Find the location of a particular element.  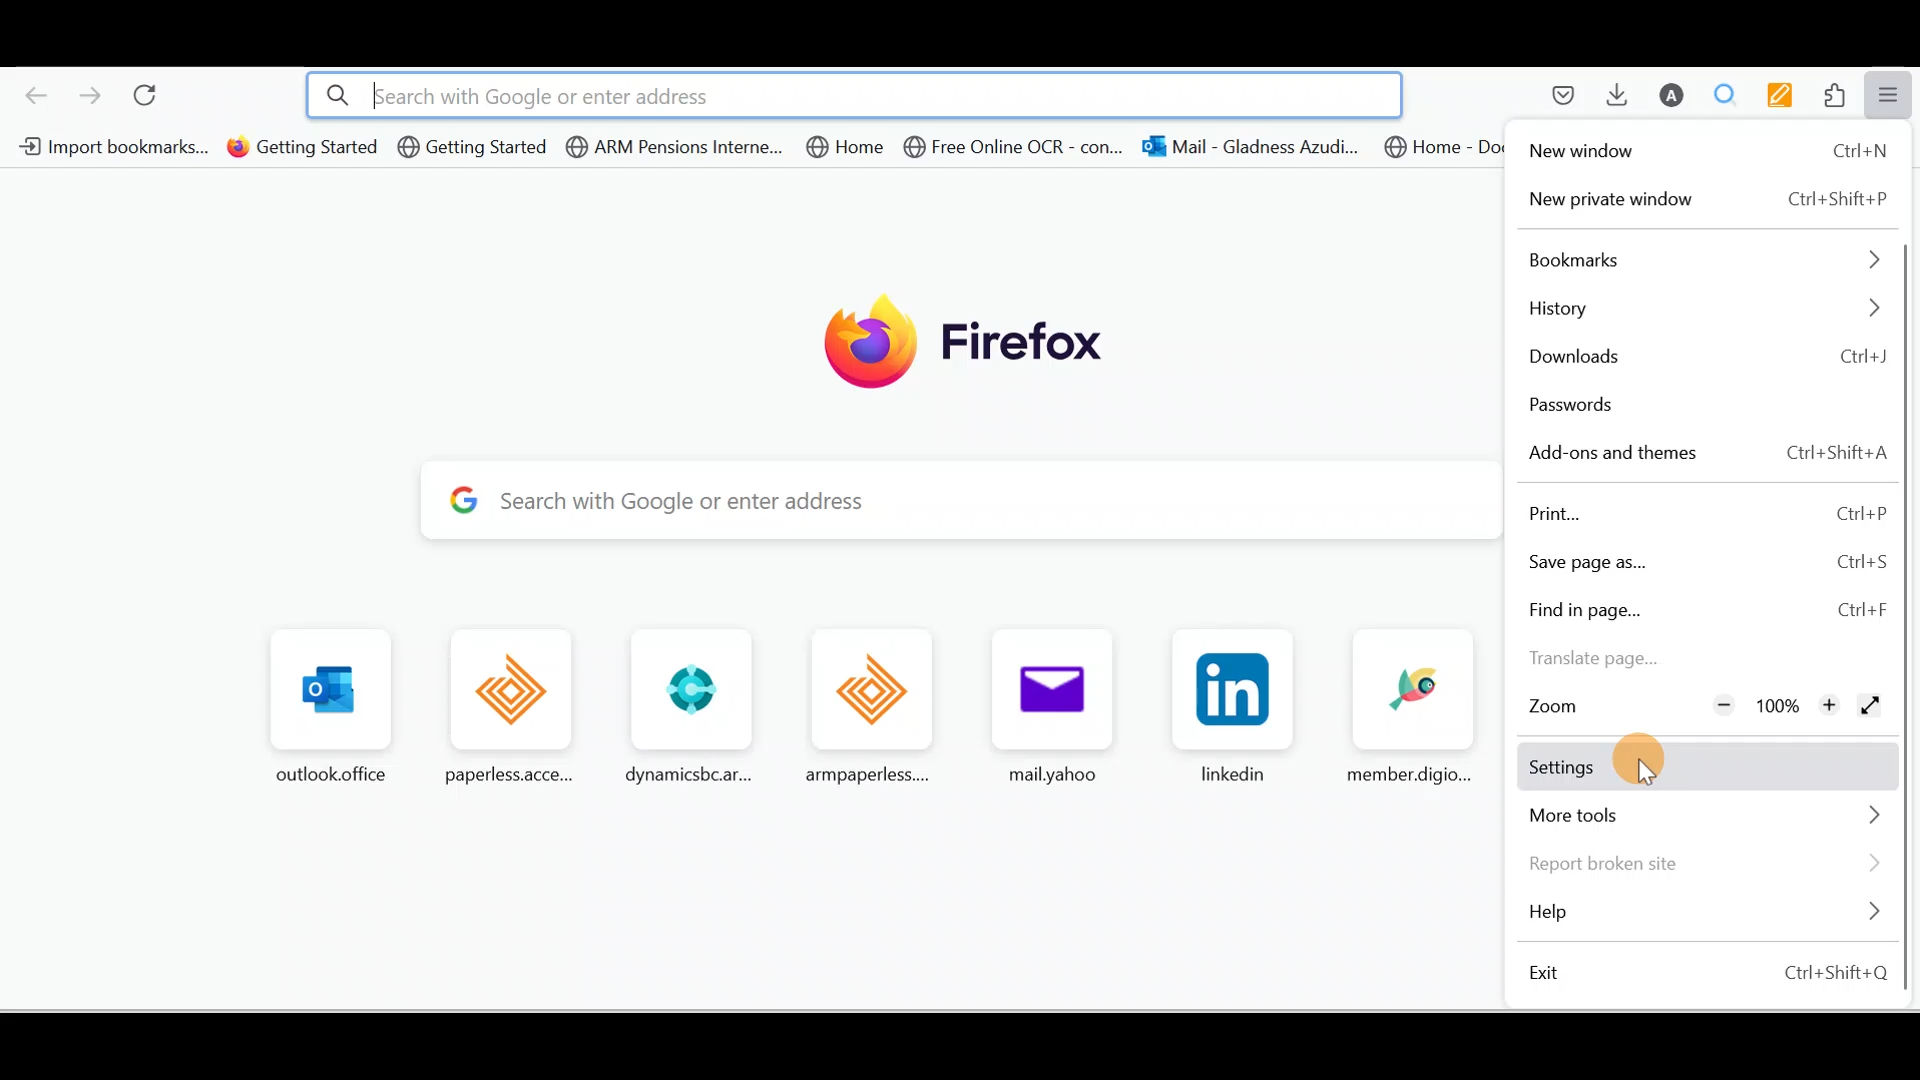

Multiple search and higlight is located at coordinates (1721, 94).